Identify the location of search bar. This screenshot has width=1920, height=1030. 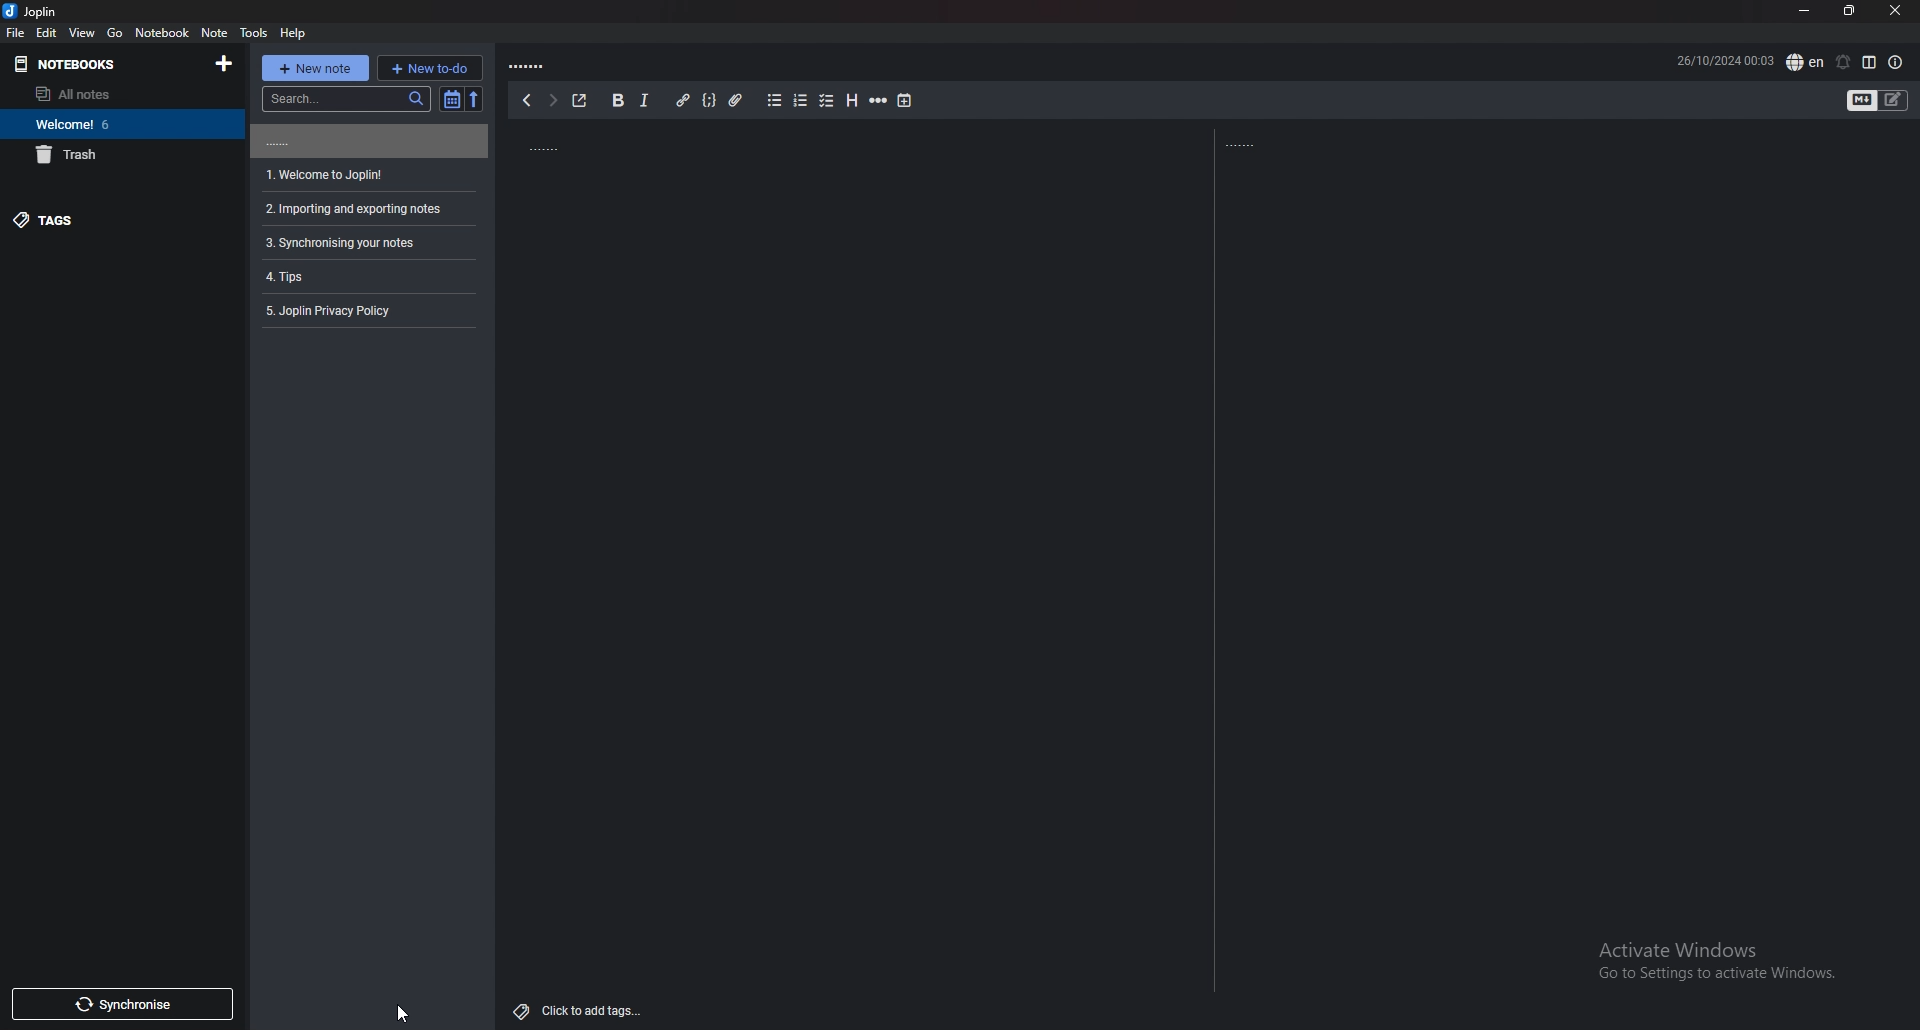
(346, 98).